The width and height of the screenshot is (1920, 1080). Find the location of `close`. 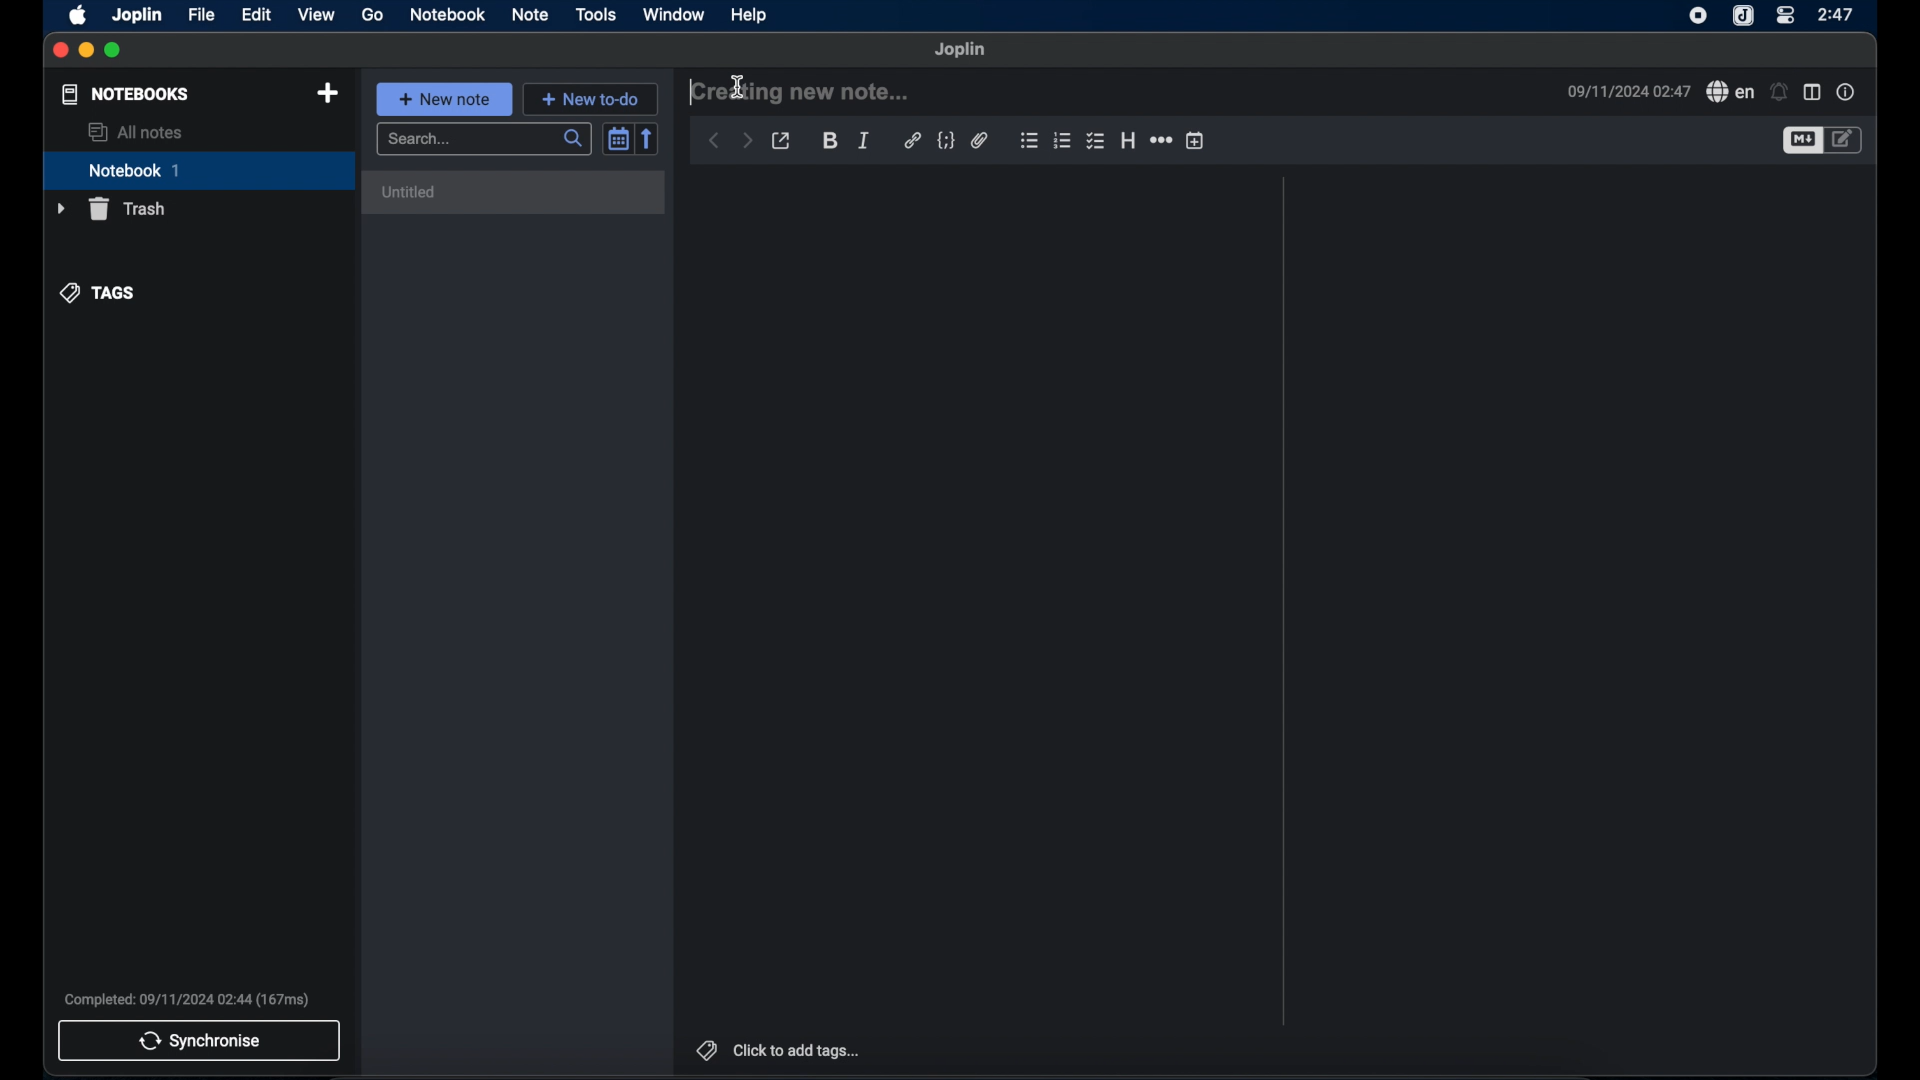

close is located at coordinates (60, 51).